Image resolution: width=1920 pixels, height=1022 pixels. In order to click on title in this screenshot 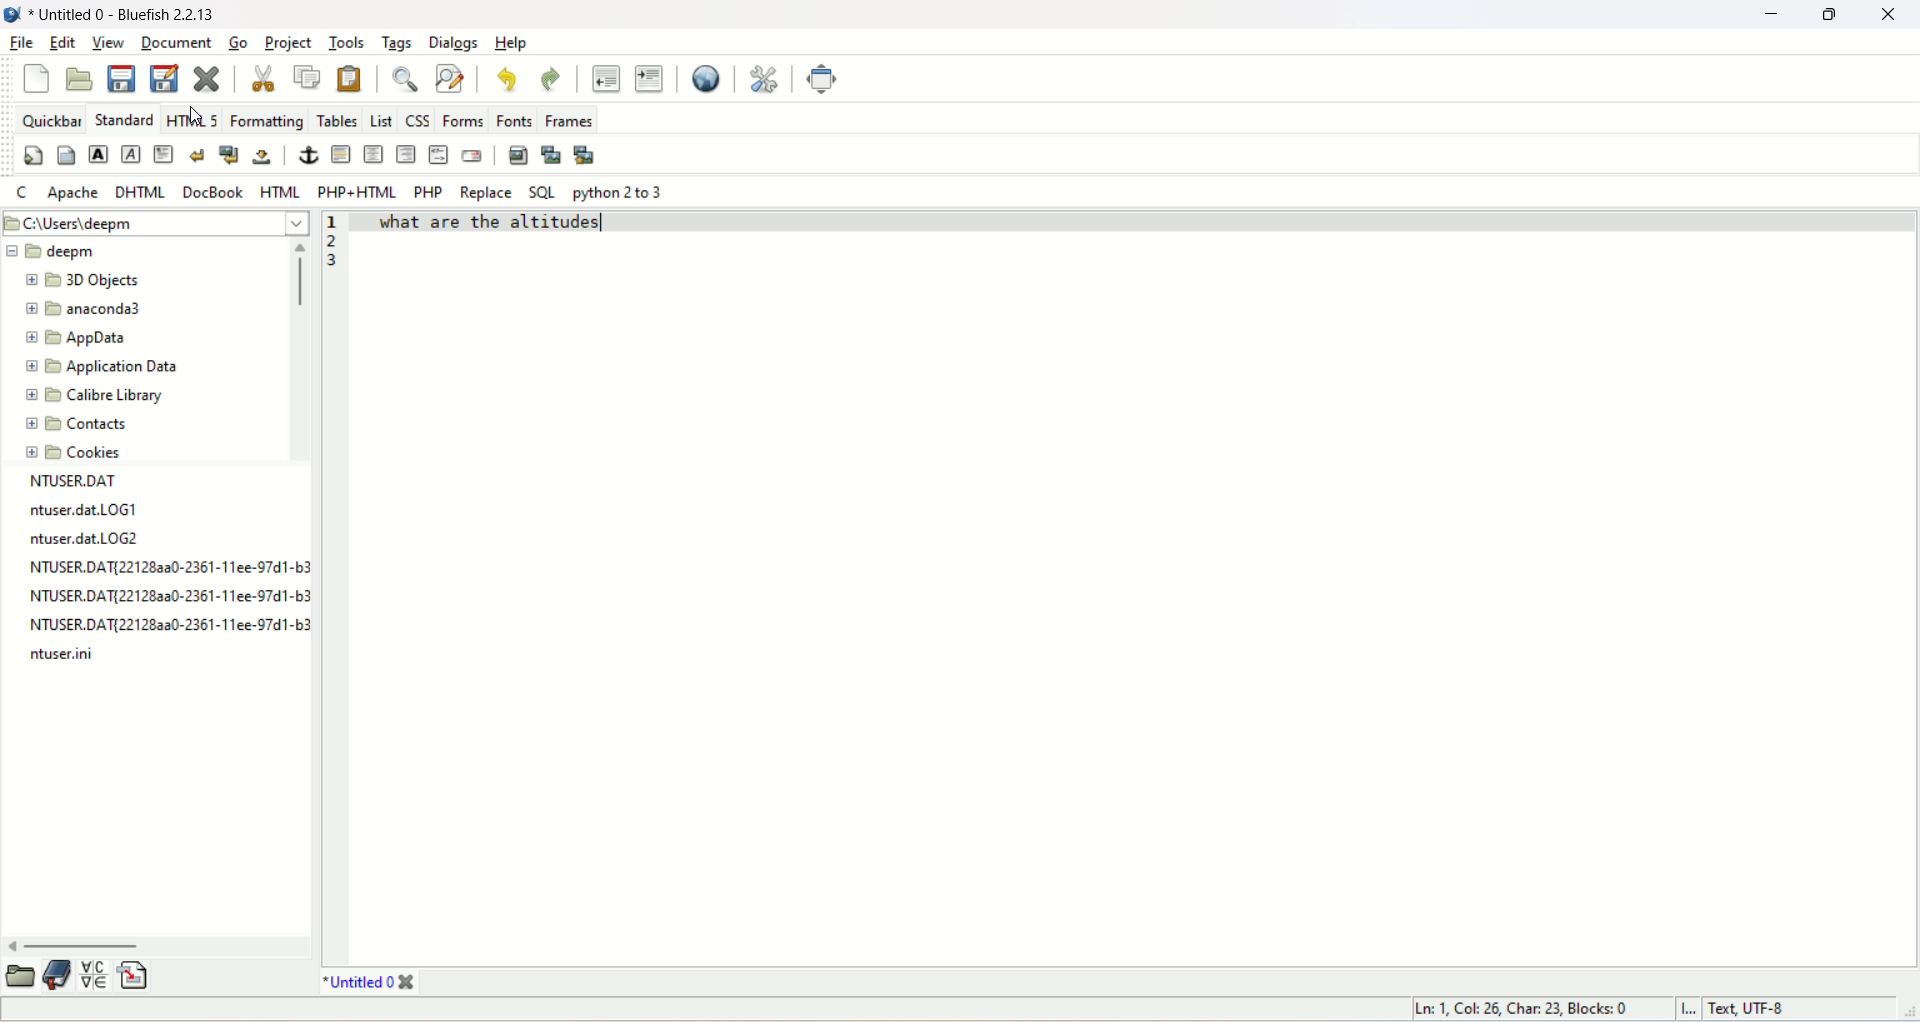, I will do `click(367, 984)`.